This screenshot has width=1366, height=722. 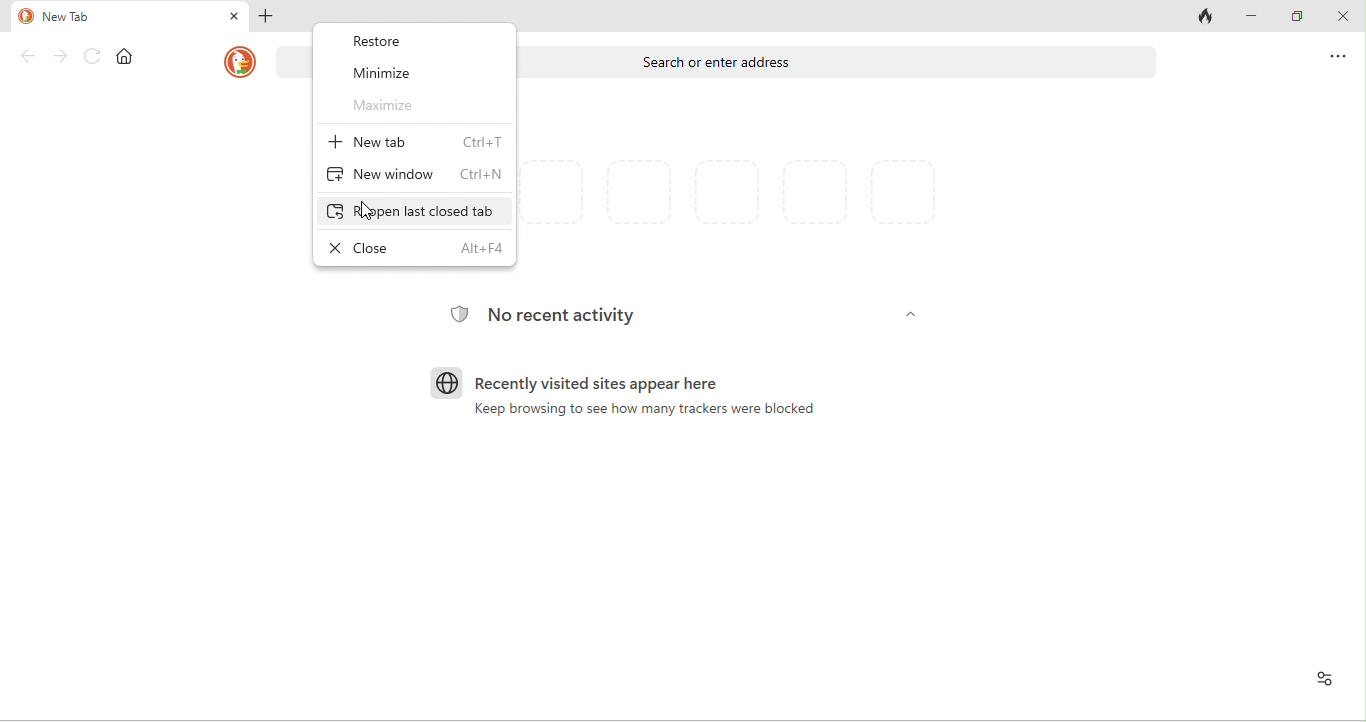 I want to click on close, so click(x=1342, y=17).